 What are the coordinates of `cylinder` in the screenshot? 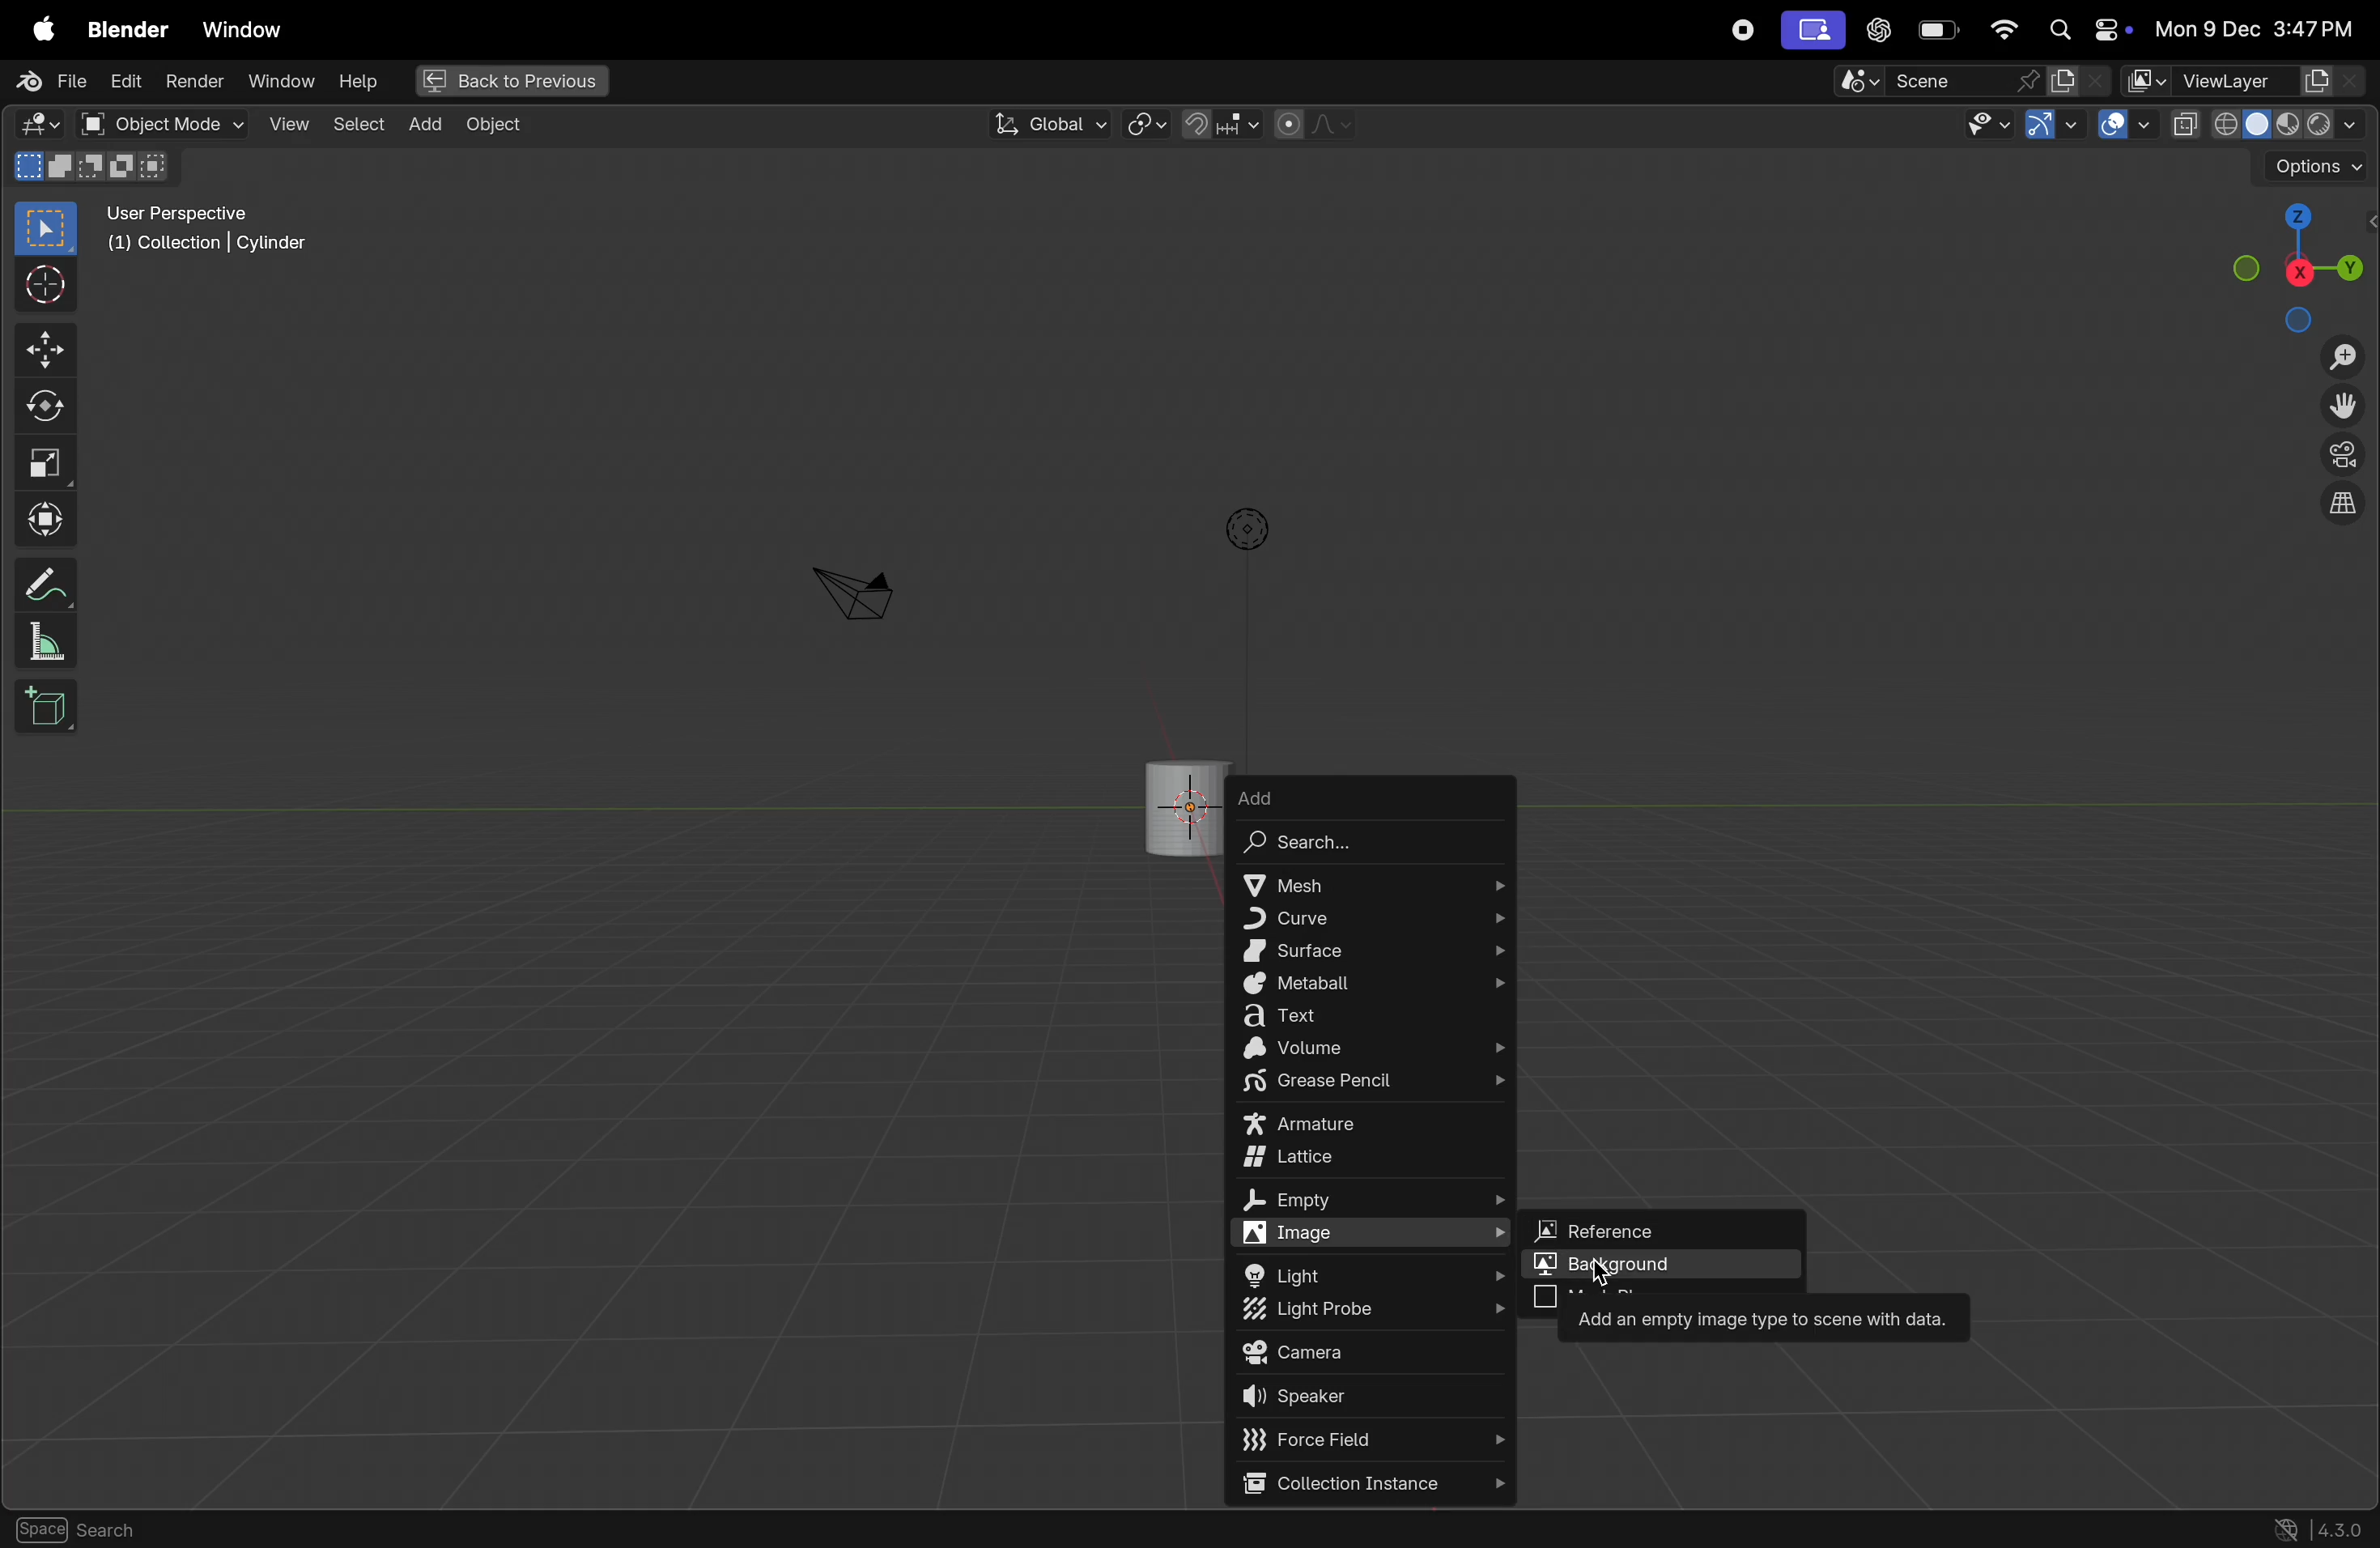 It's located at (1182, 801).